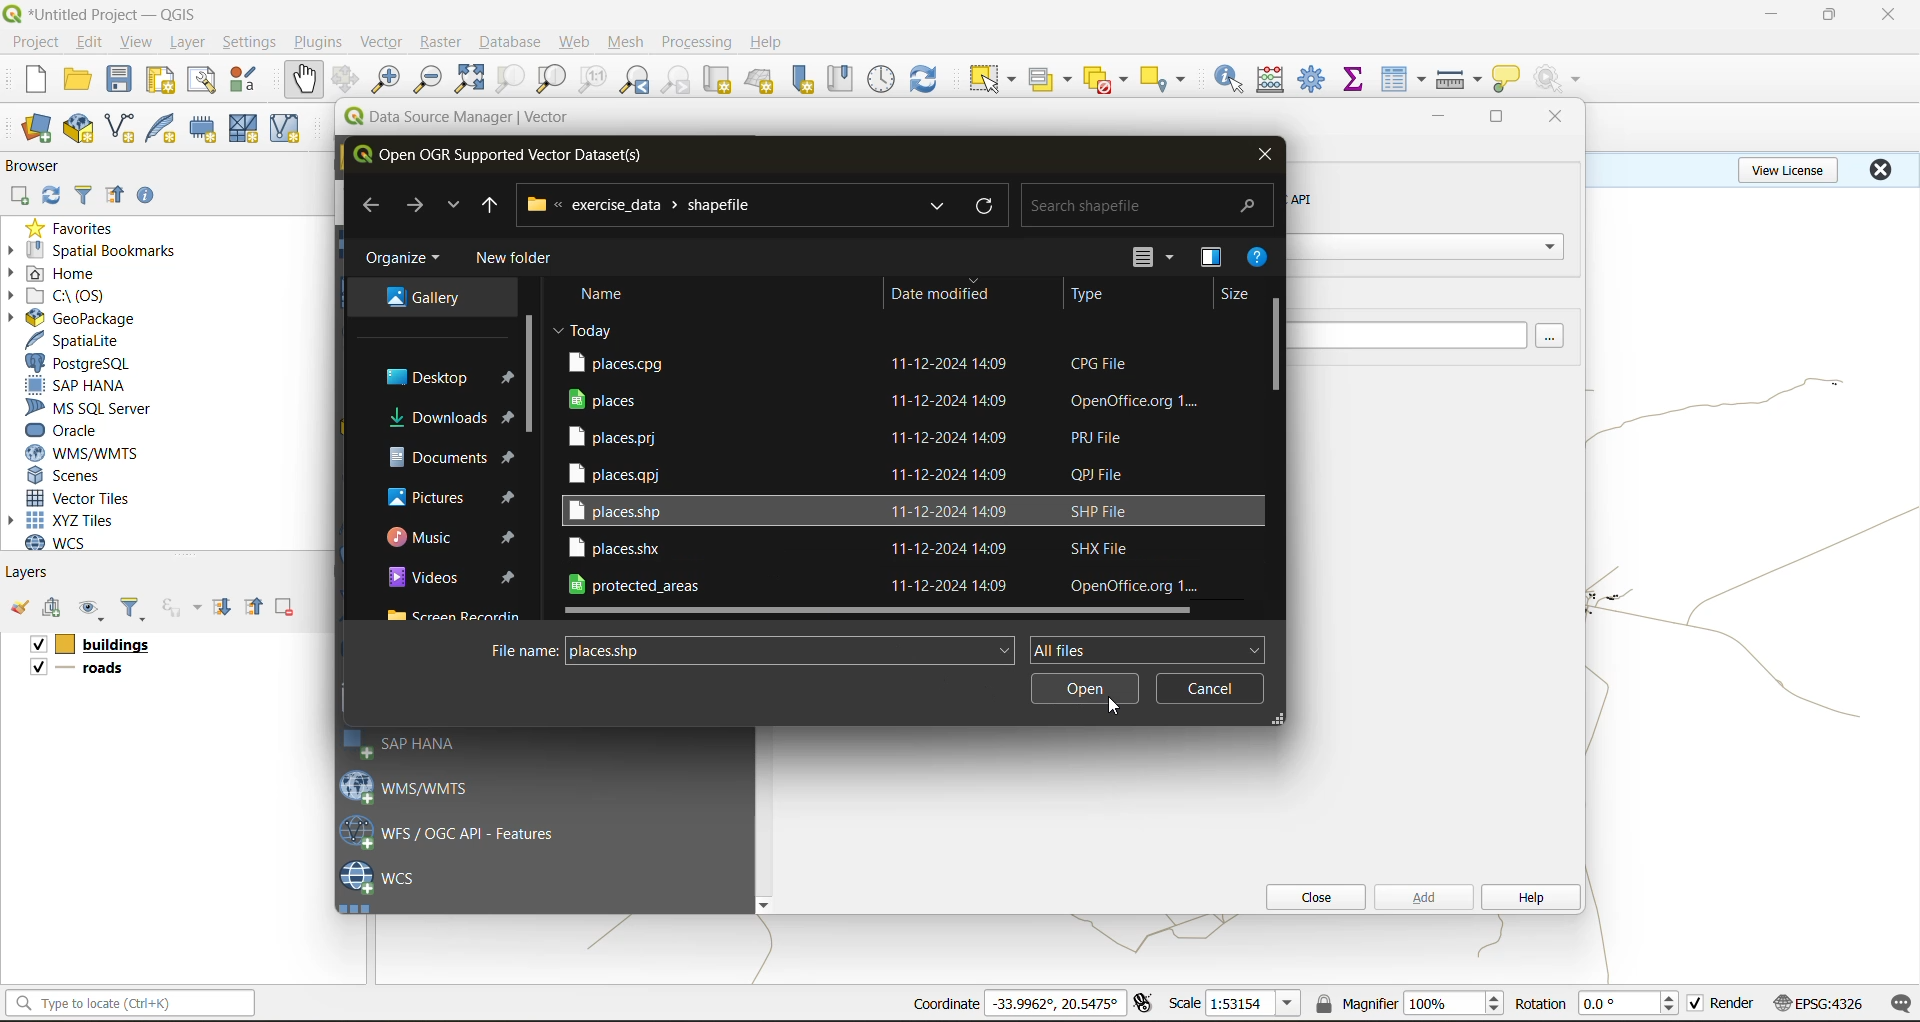 Image resolution: width=1920 pixels, height=1022 pixels. Describe the element at coordinates (124, 80) in the screenshot. I see `save` at that location.